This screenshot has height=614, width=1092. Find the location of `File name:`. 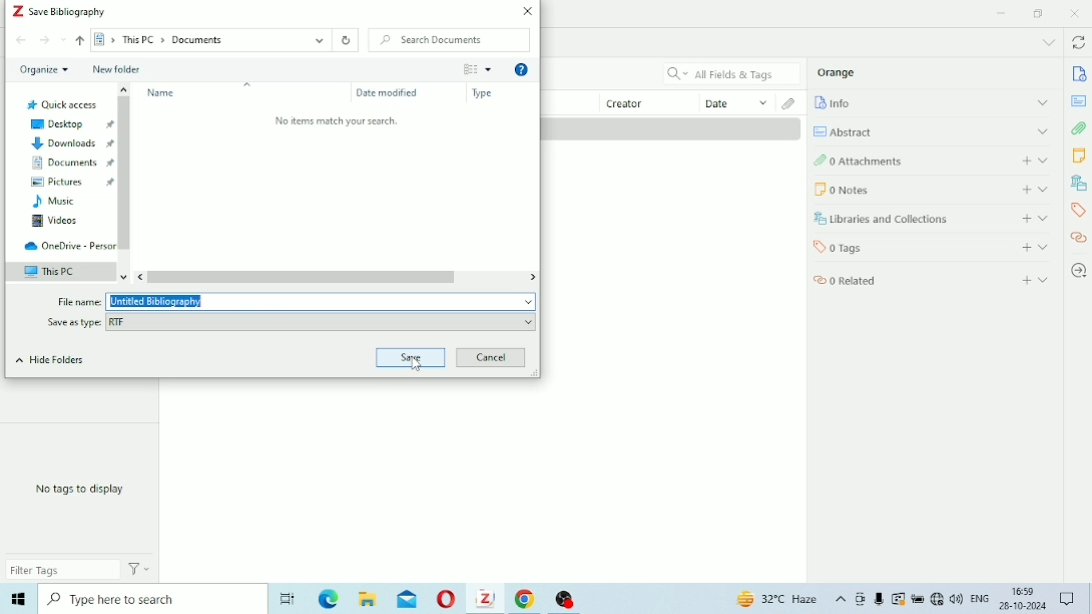

File name: is located at coordinates (79, 301).